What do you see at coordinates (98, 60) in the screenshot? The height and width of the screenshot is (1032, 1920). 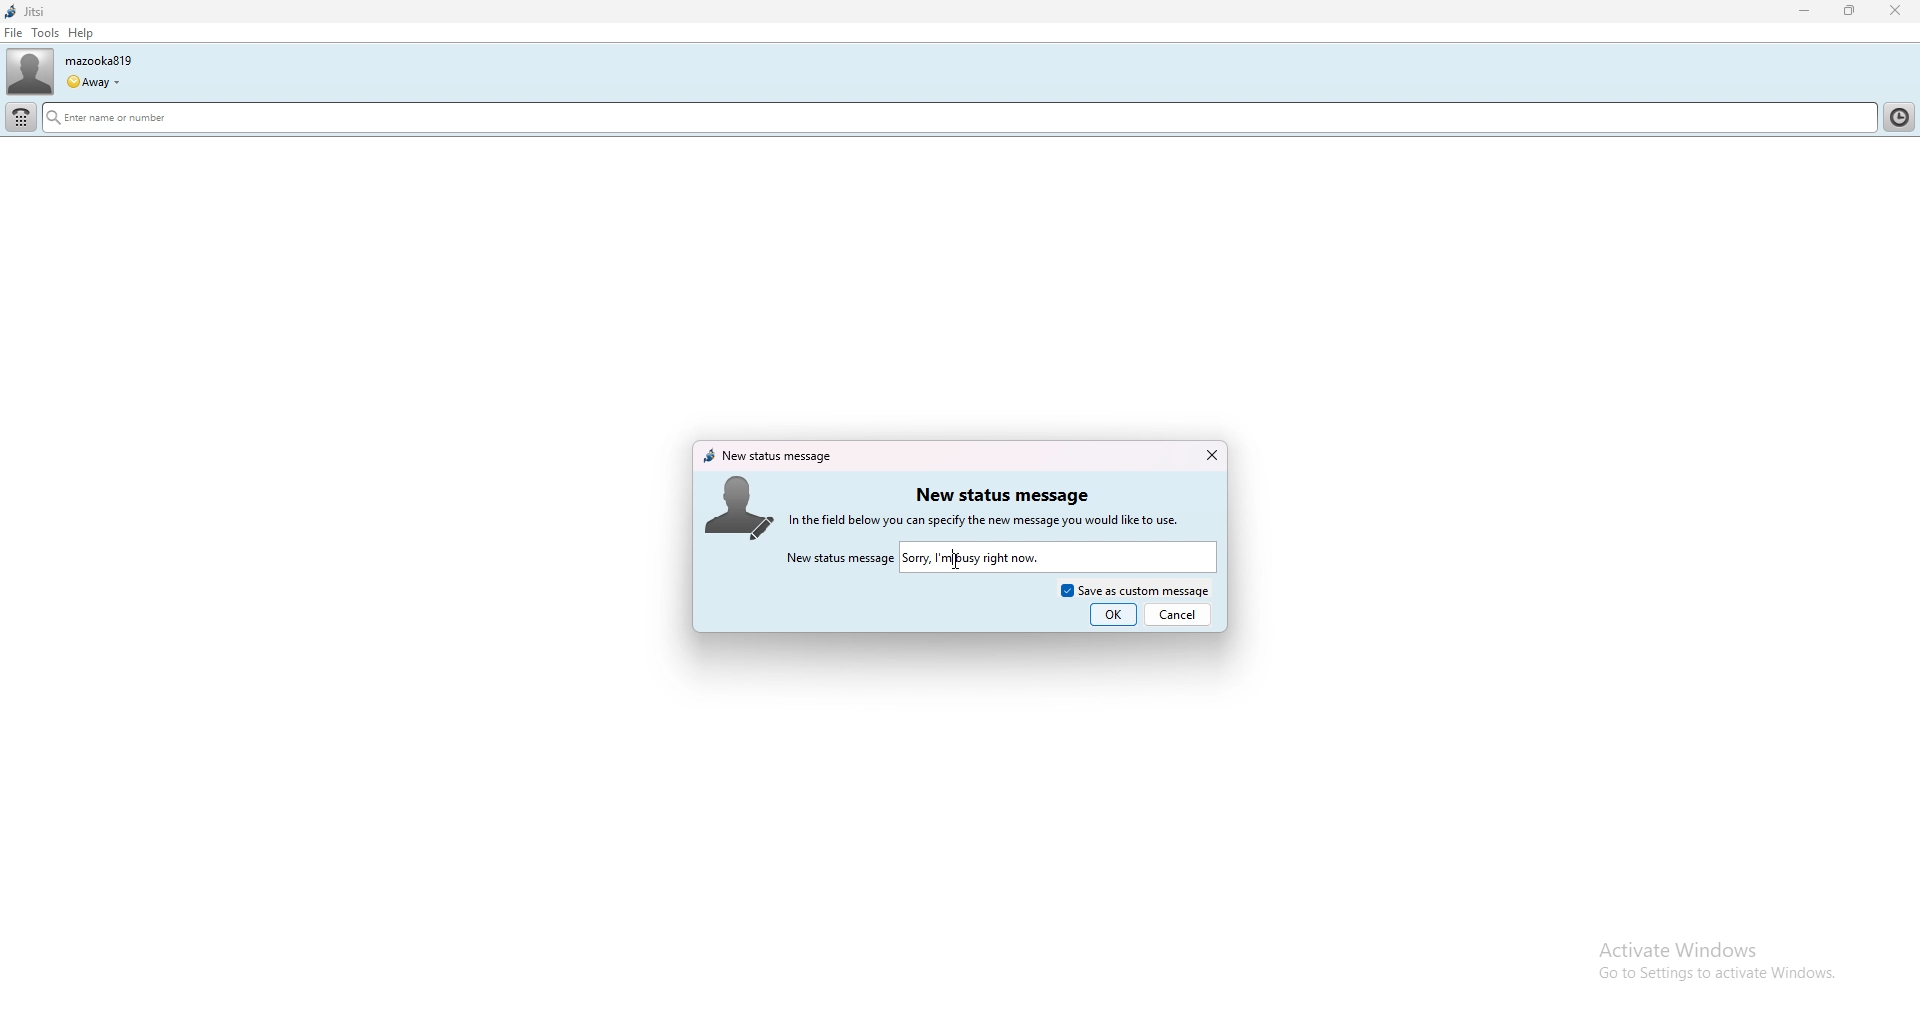 I see `username` at bounding box center [98, 60].